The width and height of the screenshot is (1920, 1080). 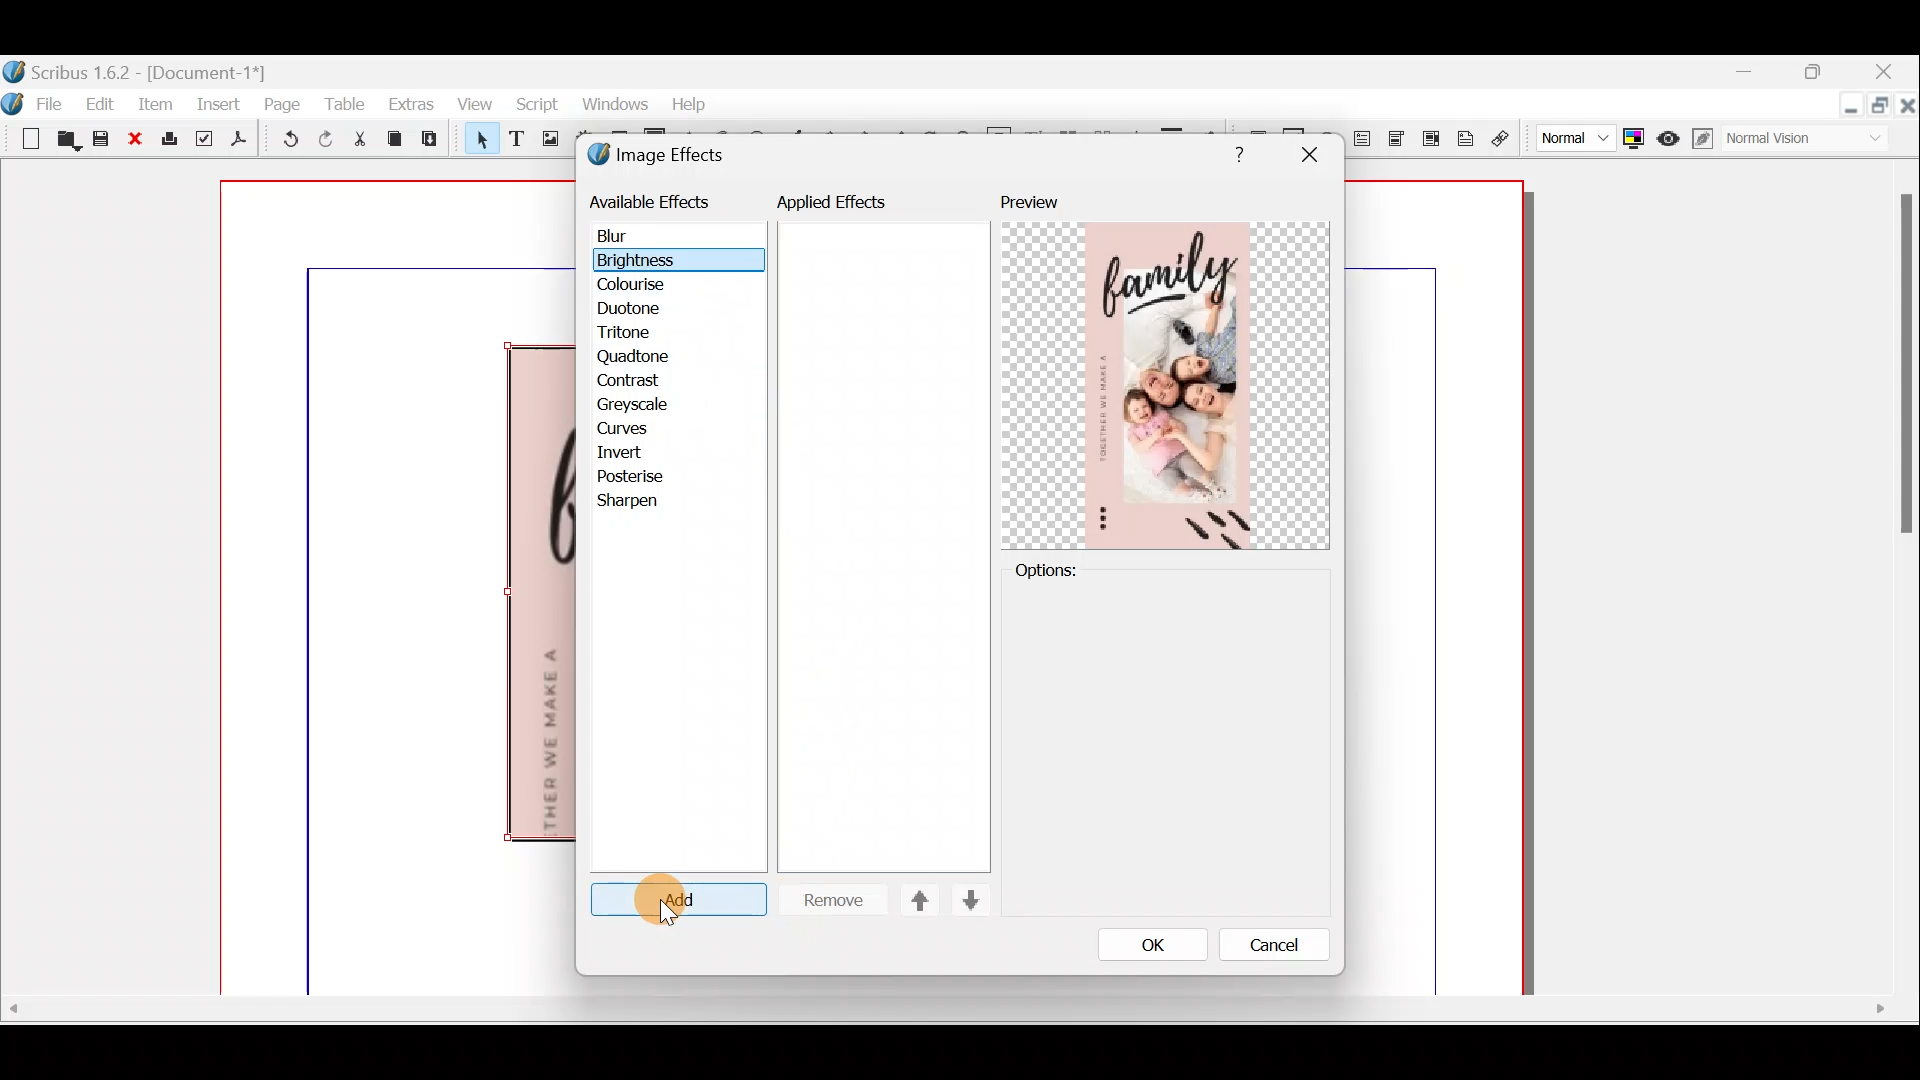 I want to click on Cancel, so click(x=1261, y=949).